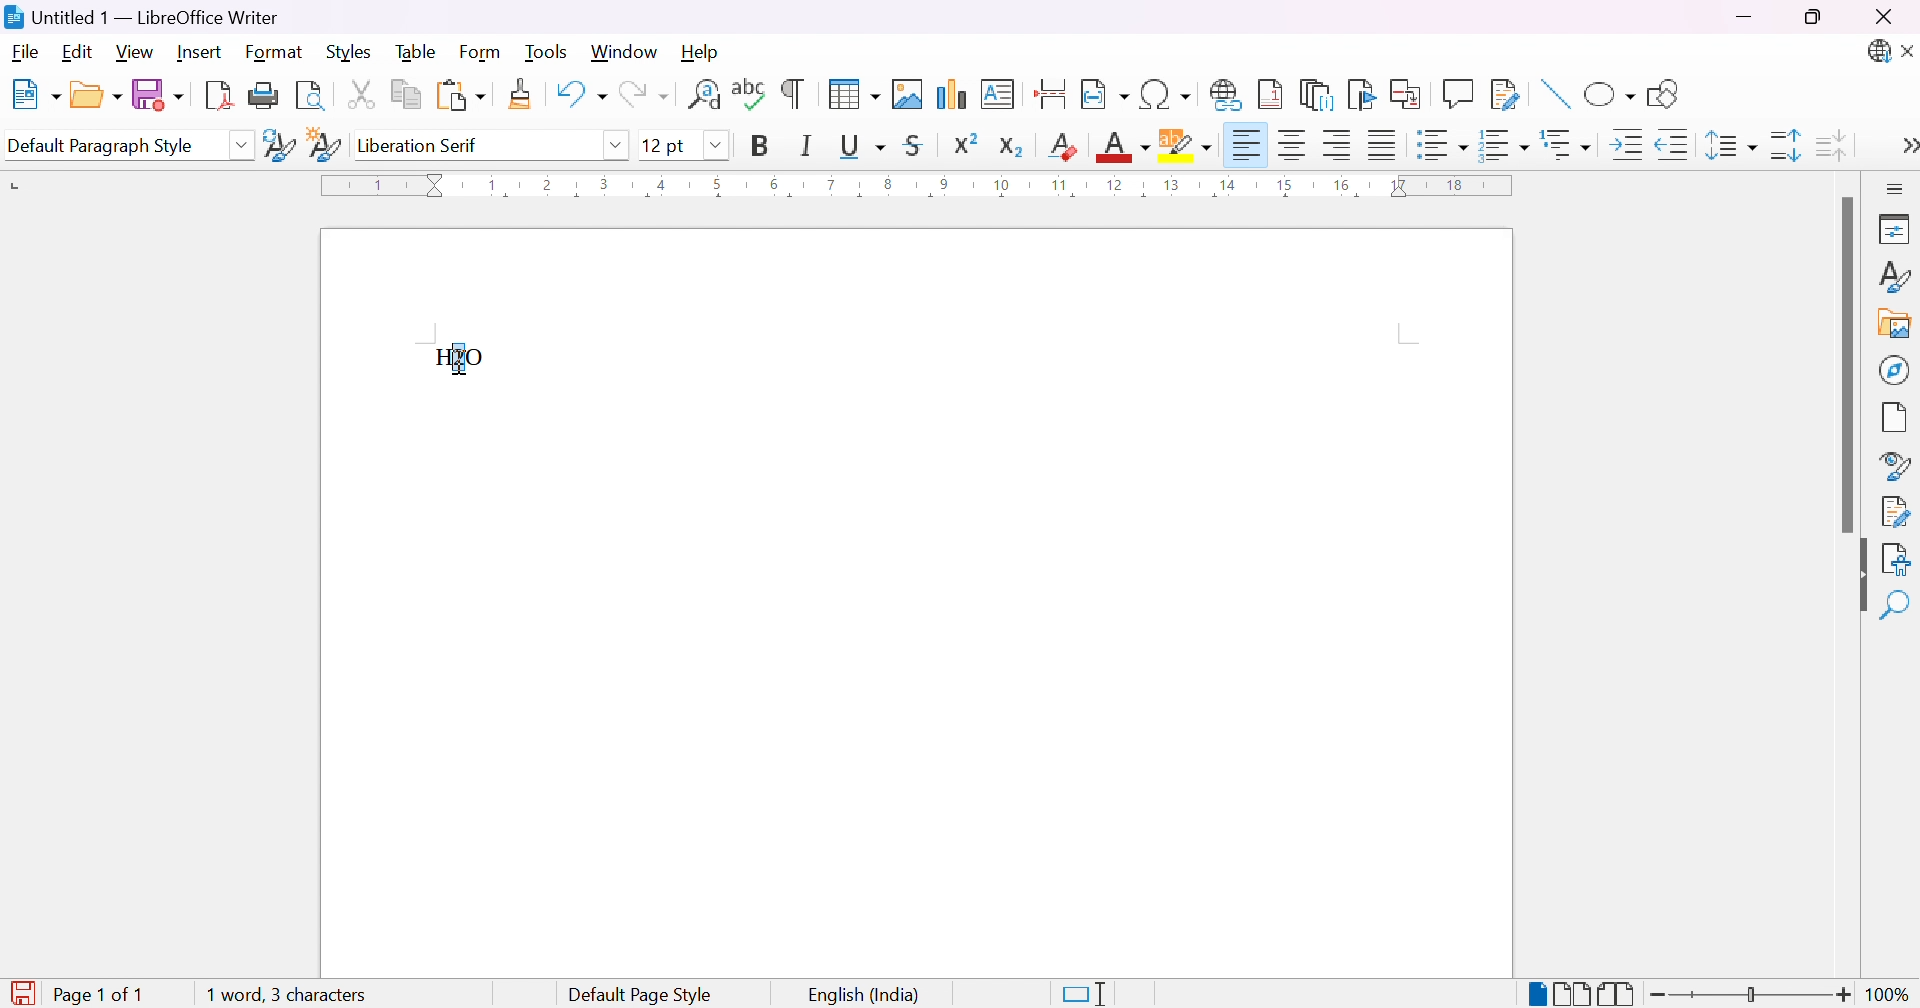 The height and width of the screenshot is (1008, 1920). Describe the element at coordinates (1908, 53) in the screenshot. I see `Close` at that location.